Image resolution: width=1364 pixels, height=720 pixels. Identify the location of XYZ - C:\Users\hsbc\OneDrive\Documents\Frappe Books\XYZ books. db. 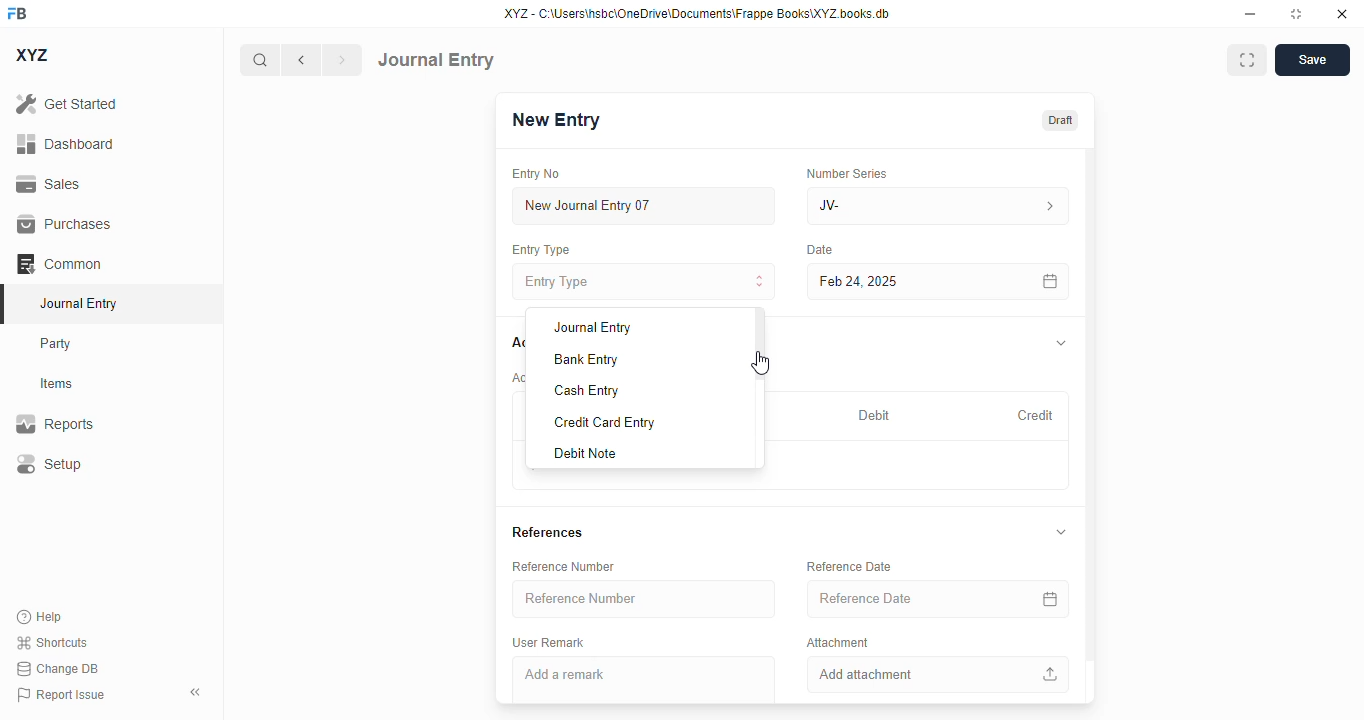
(697, 14).